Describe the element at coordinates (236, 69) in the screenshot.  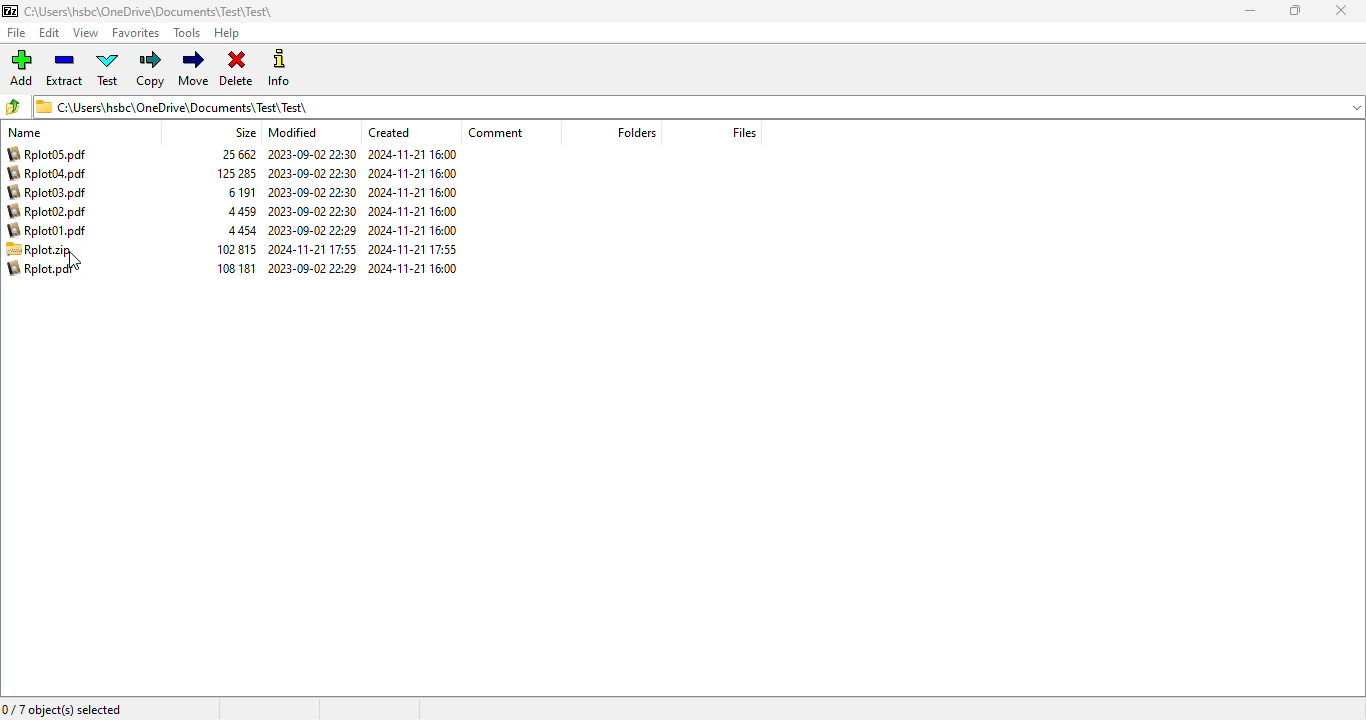
I see `delete` at that location.